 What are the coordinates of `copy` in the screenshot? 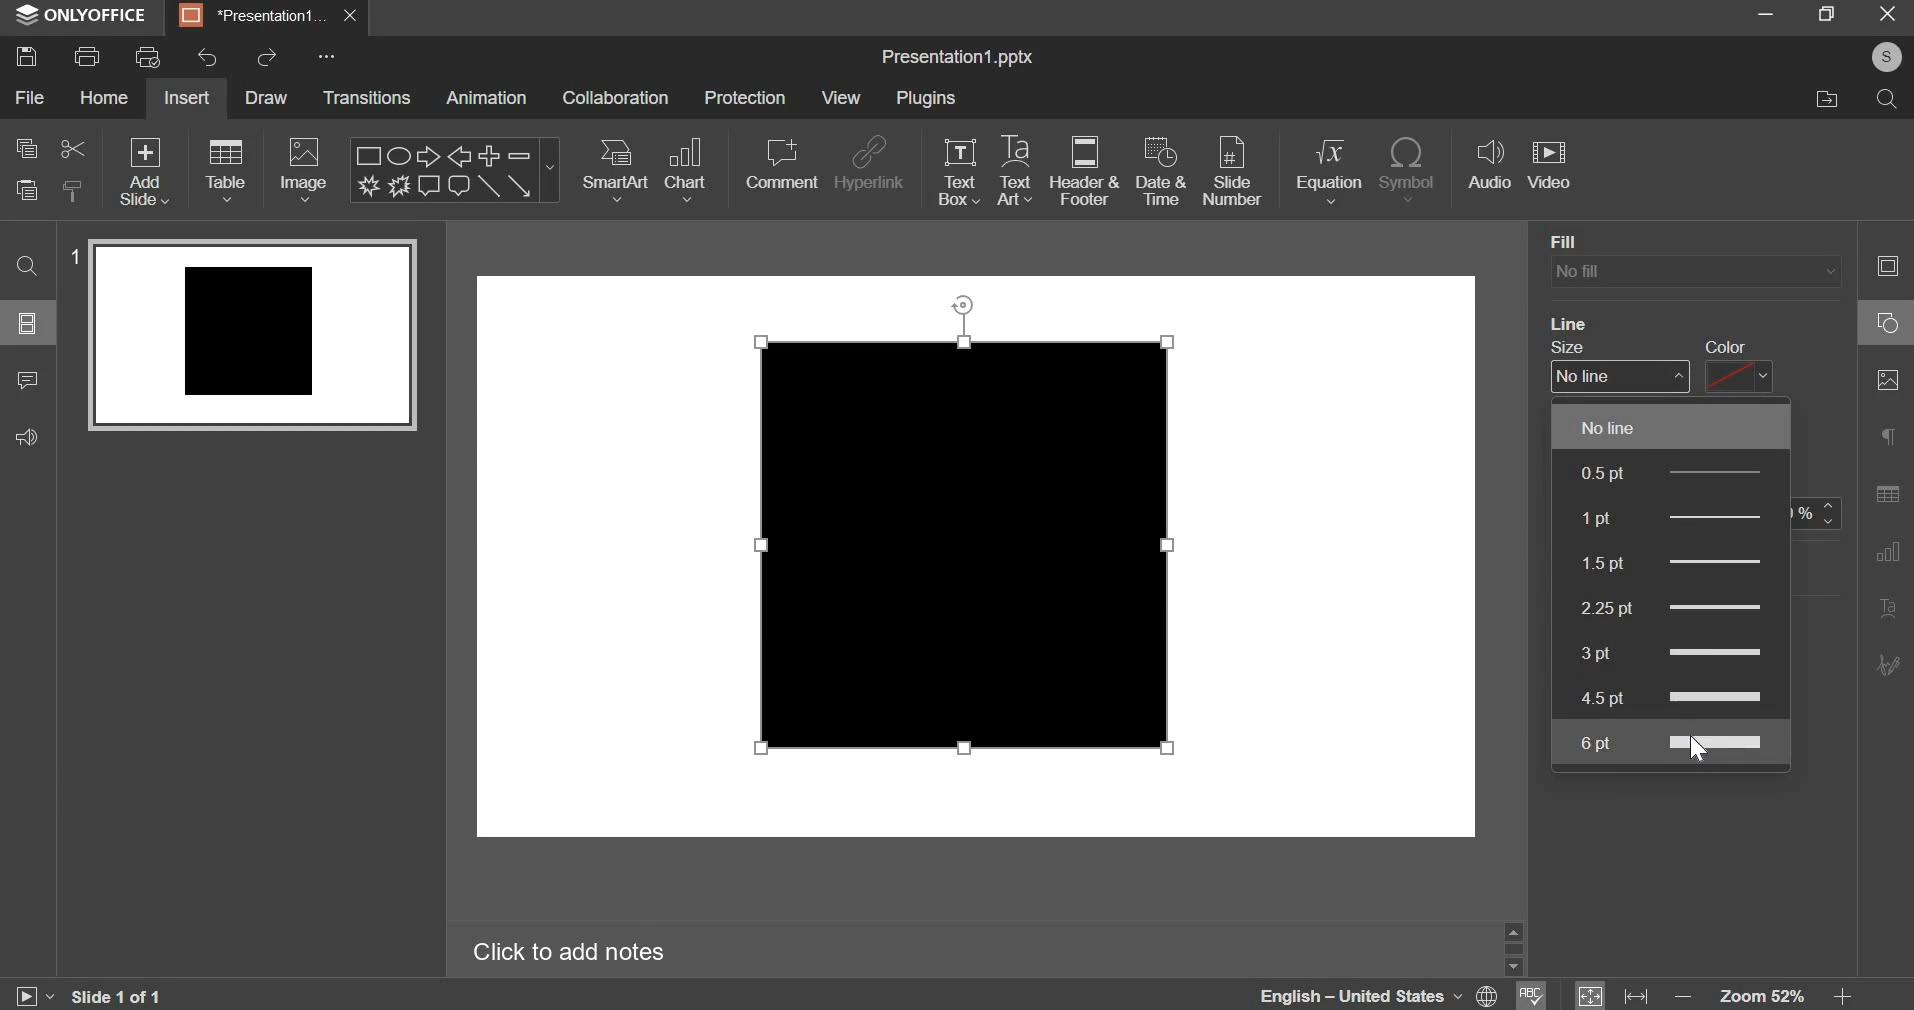 It's located at (28, 147).